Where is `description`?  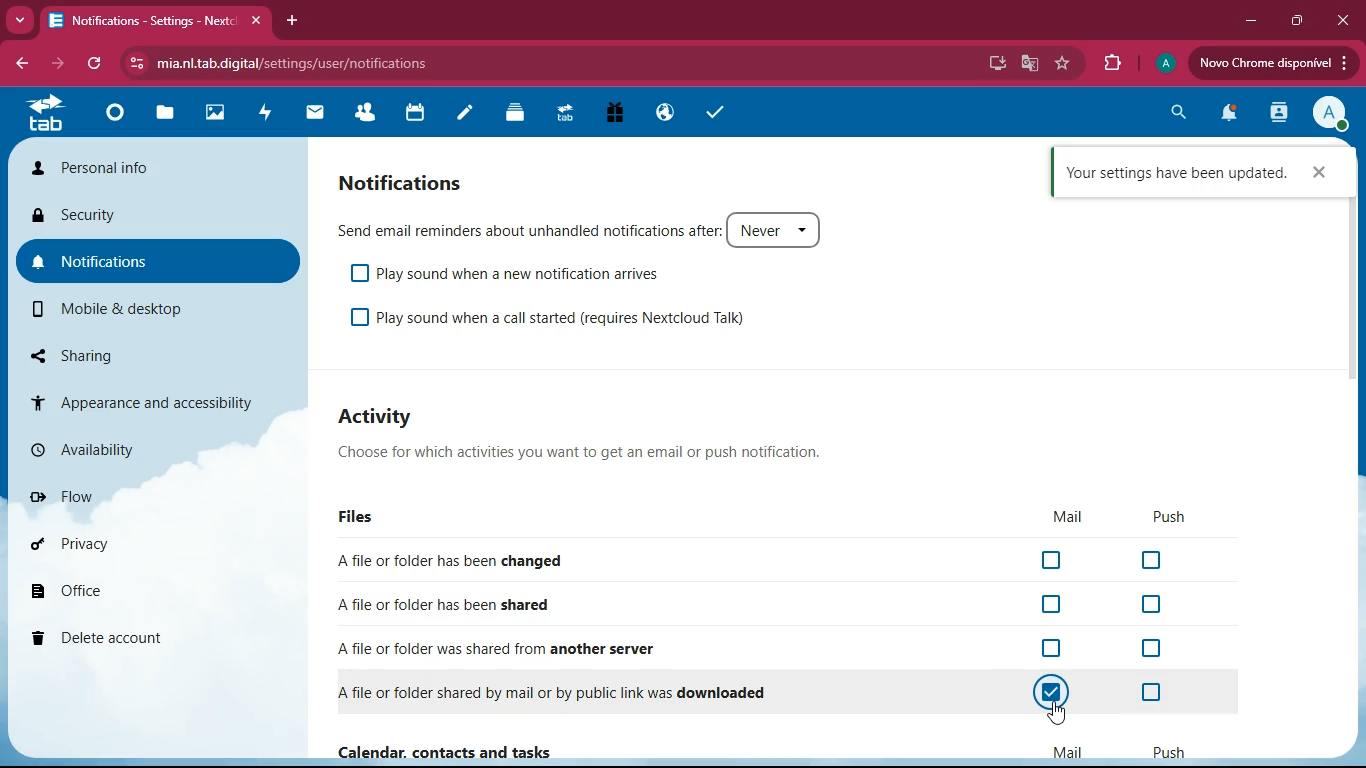 description is located at coordinates (600, 454).